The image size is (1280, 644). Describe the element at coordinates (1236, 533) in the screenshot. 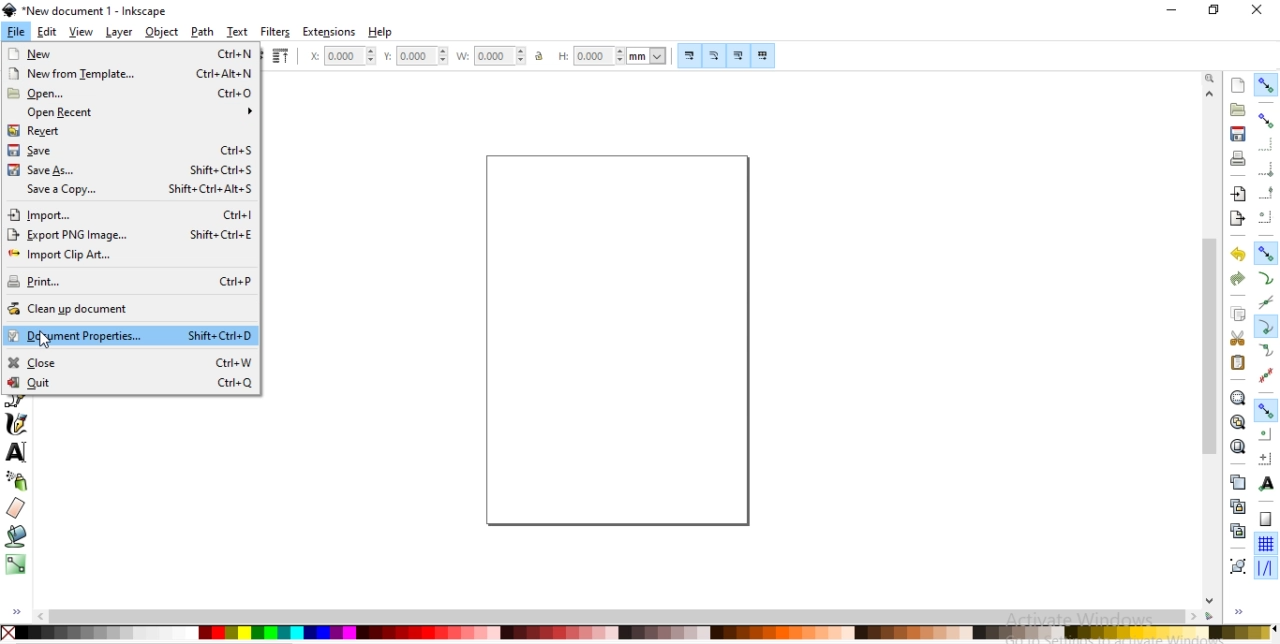

I see `cut a selected clone` at that location.